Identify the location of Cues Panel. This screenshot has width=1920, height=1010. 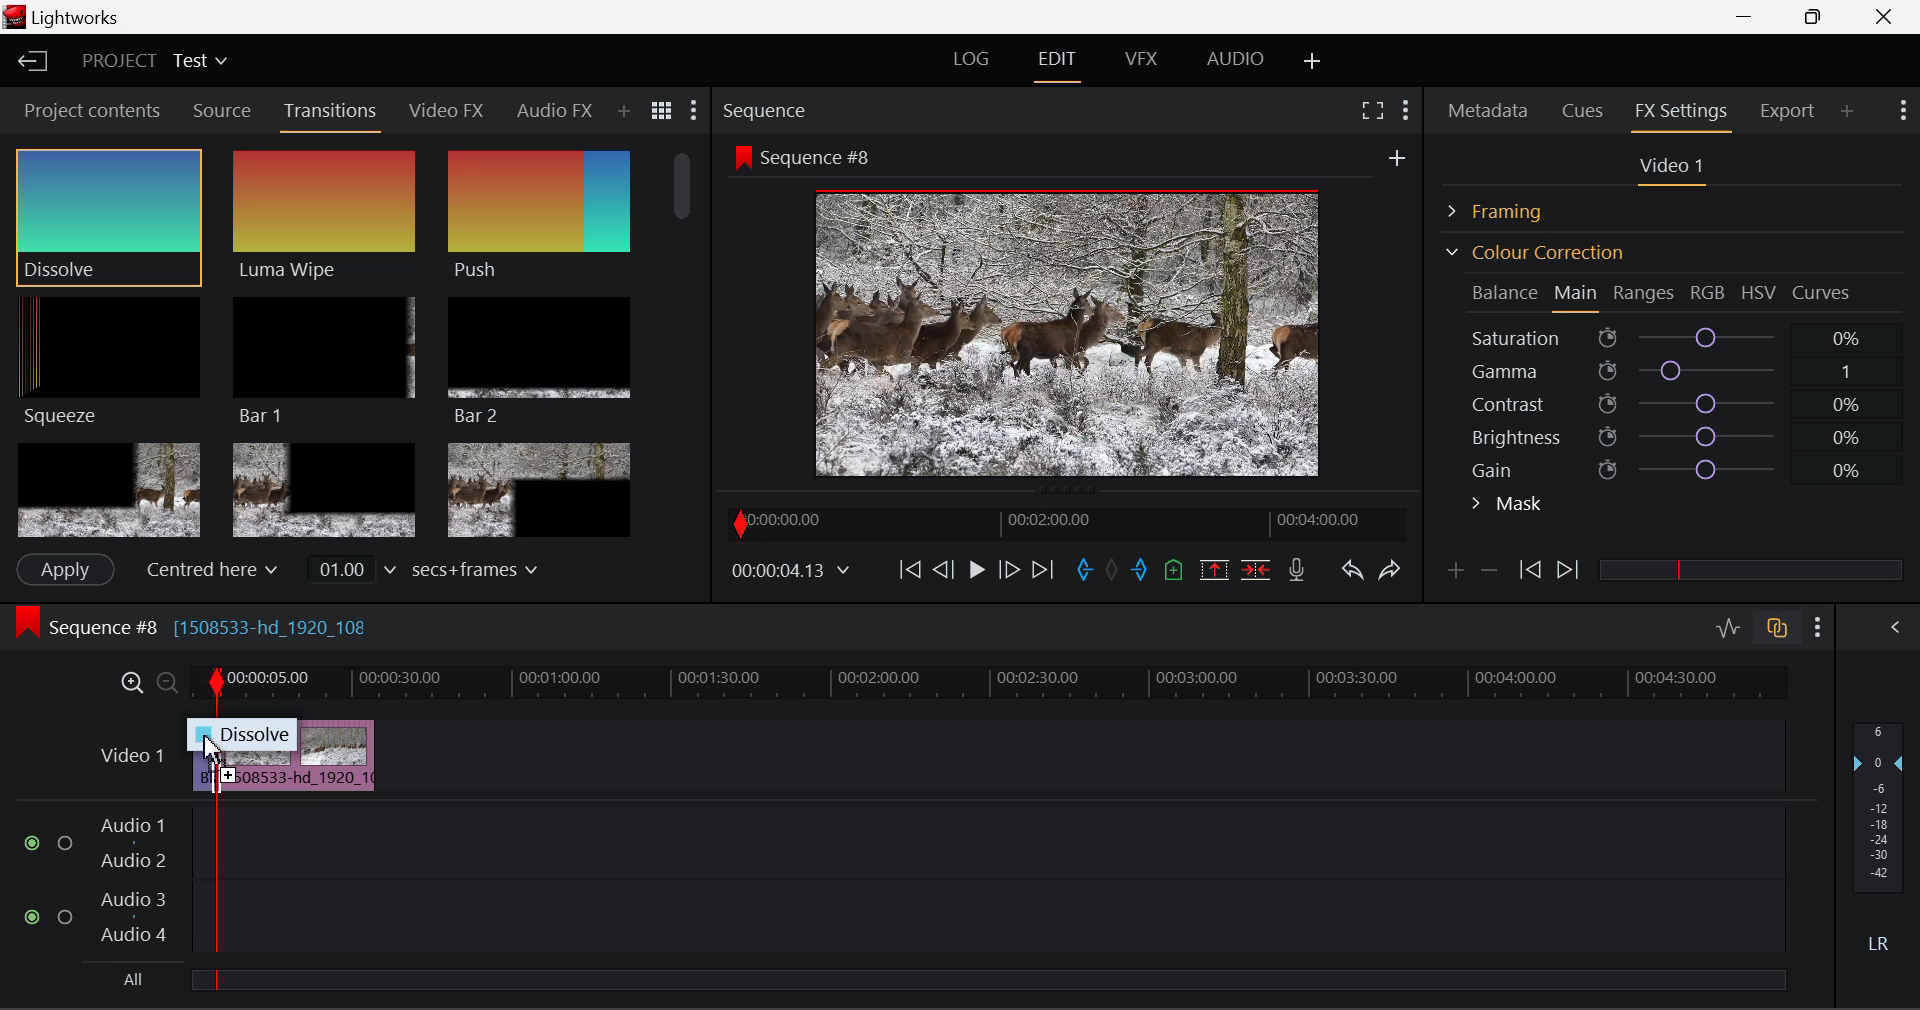
(1585, 108).